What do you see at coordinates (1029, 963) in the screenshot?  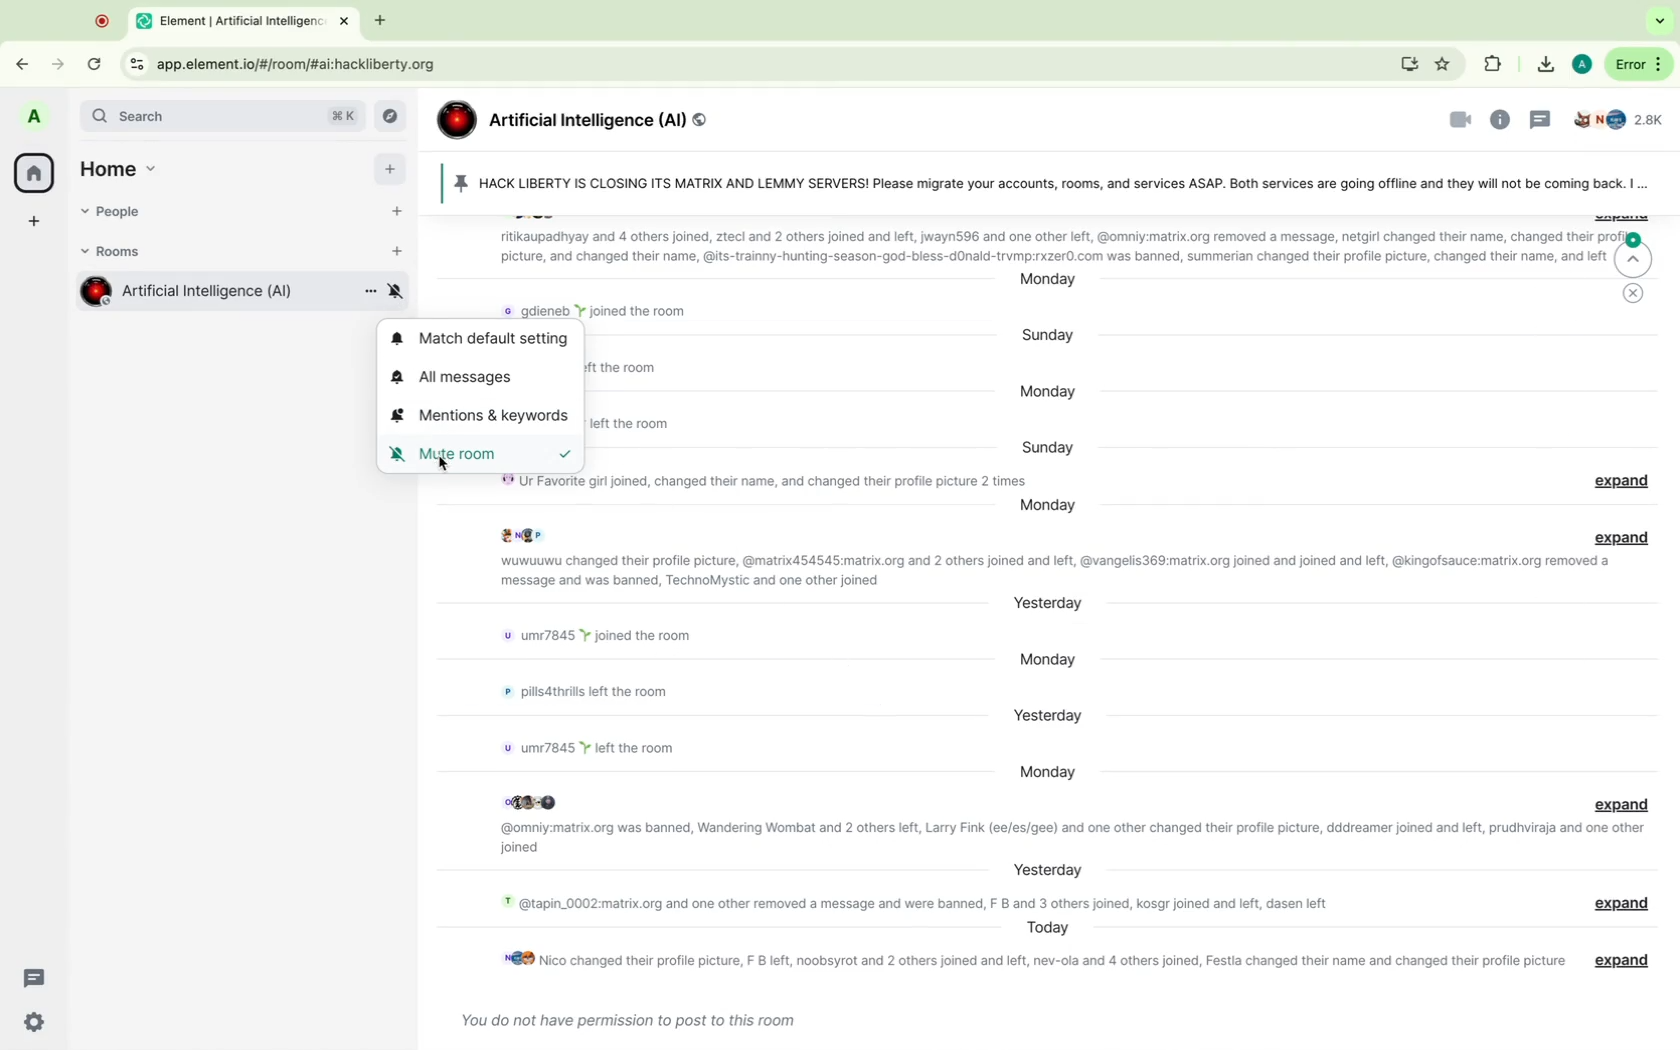 I see `message` at bounding box center [1029, 963].